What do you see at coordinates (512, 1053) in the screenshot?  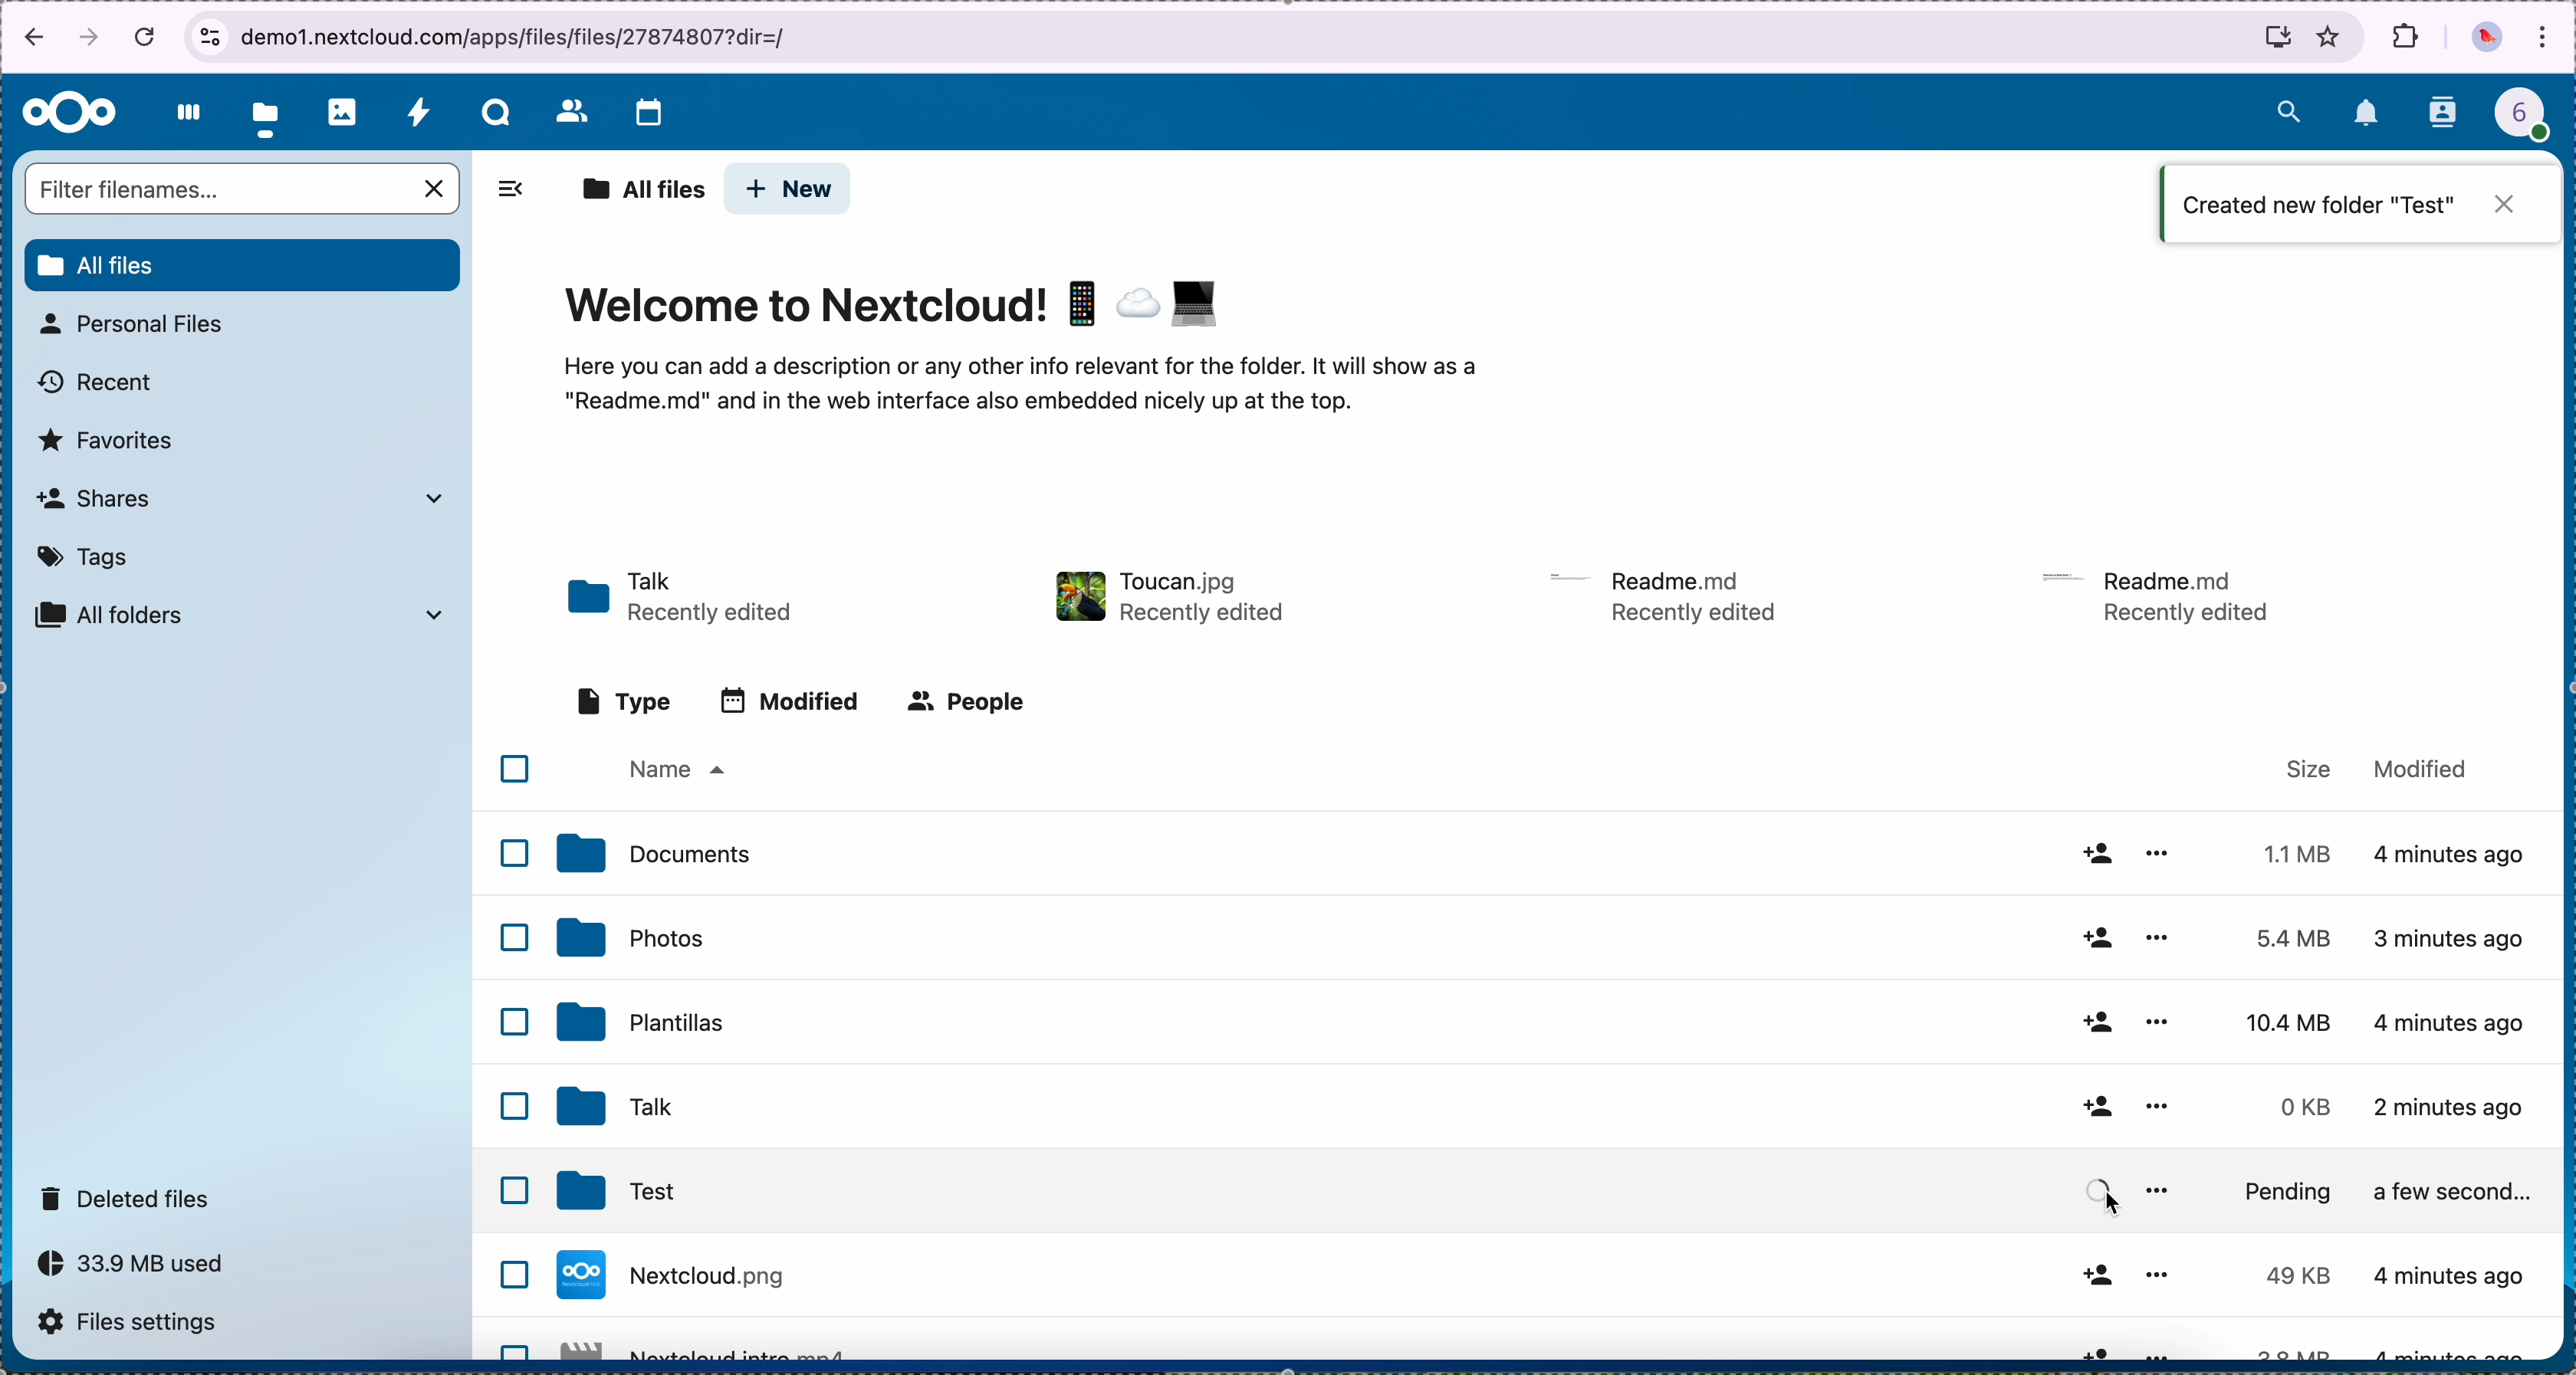 I see `checkboxes` at bounding box center [512, 1053].